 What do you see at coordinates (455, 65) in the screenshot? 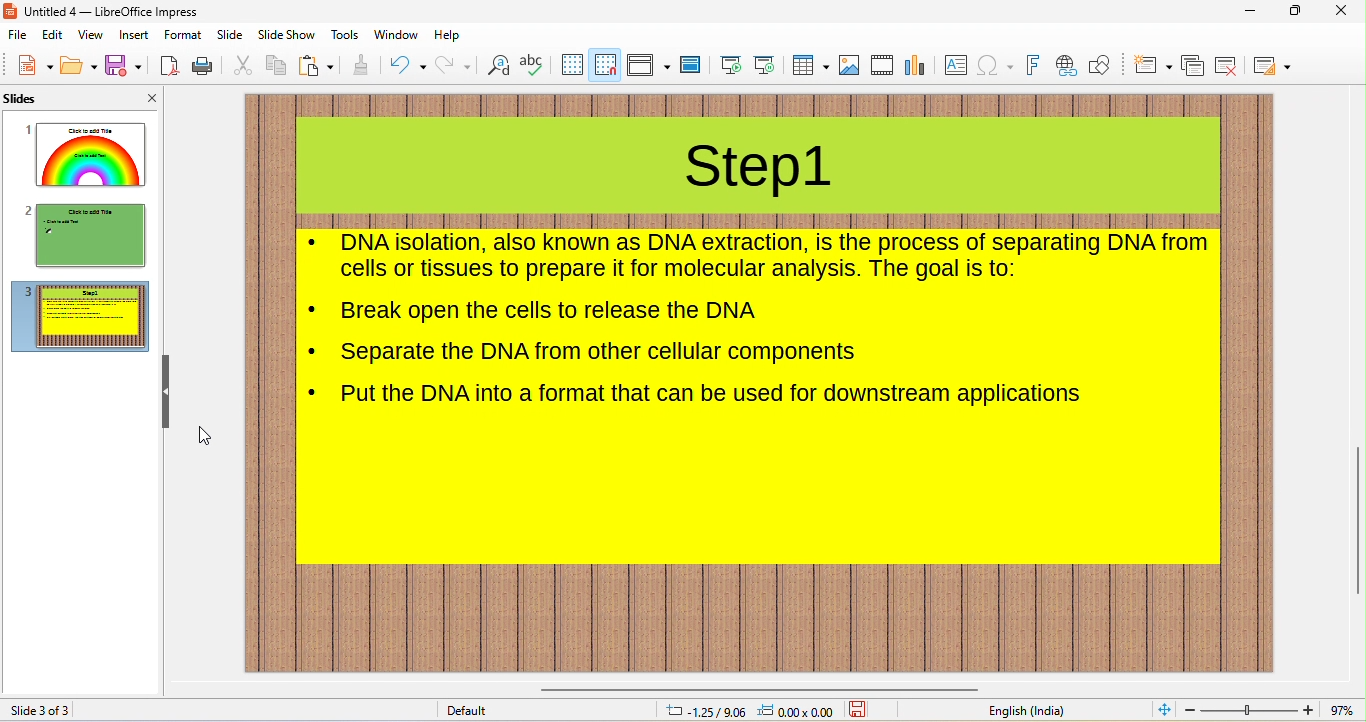
I see `redo` at bounding box center [455, 65].